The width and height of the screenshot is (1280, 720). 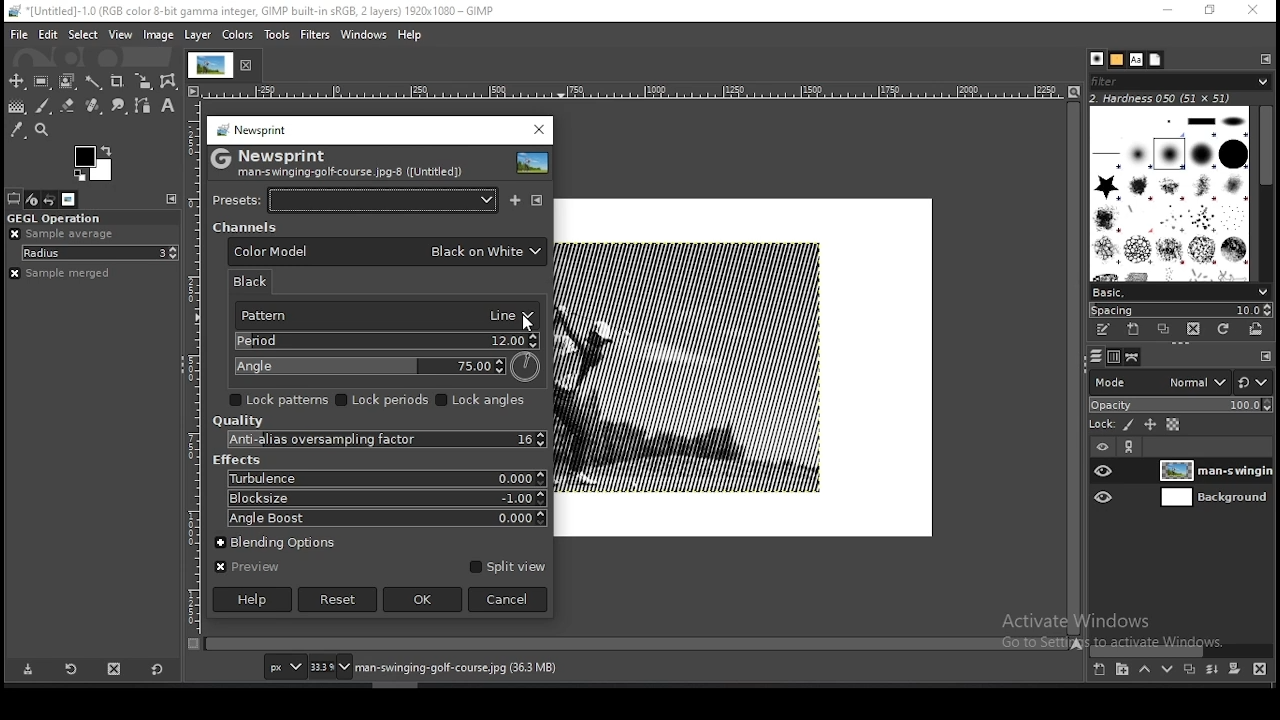 I want to click on text tool, so click(x=169, y=106).